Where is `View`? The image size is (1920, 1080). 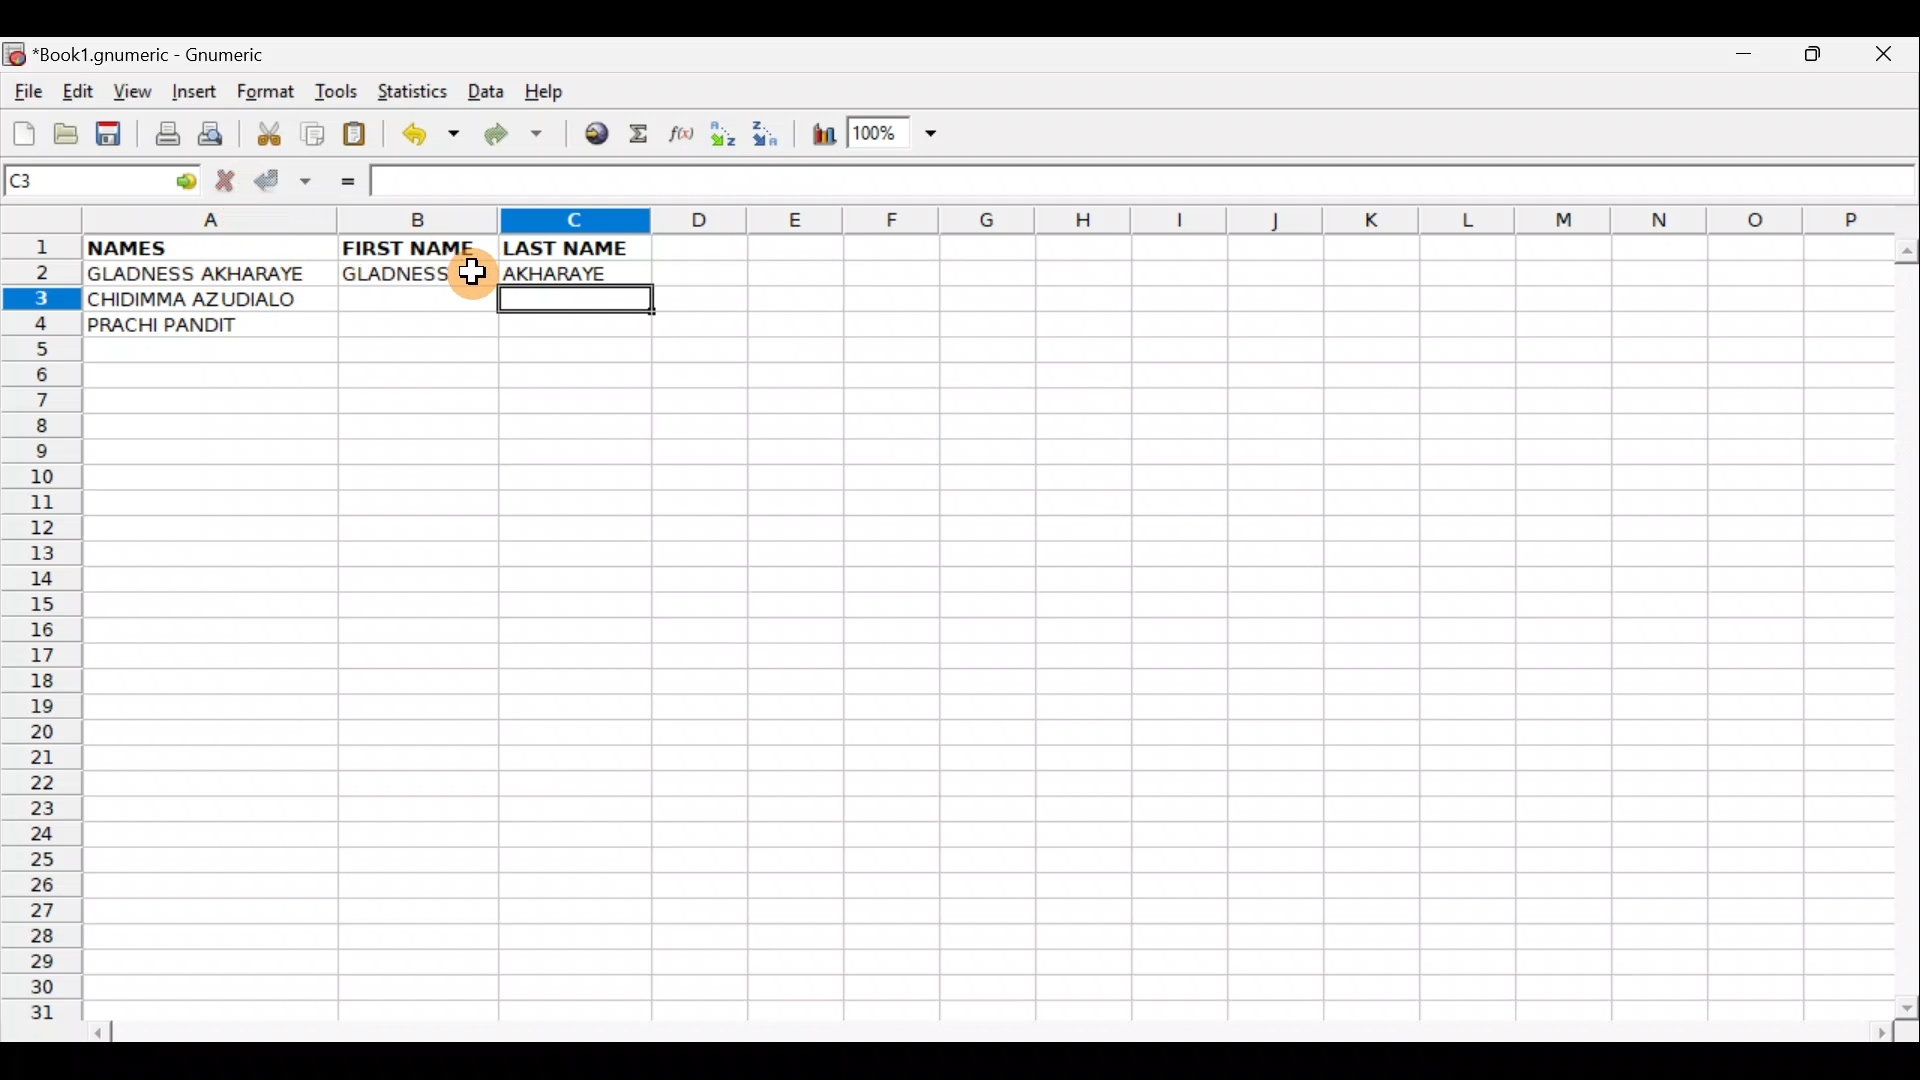
View is located at coordinates (127, 91).